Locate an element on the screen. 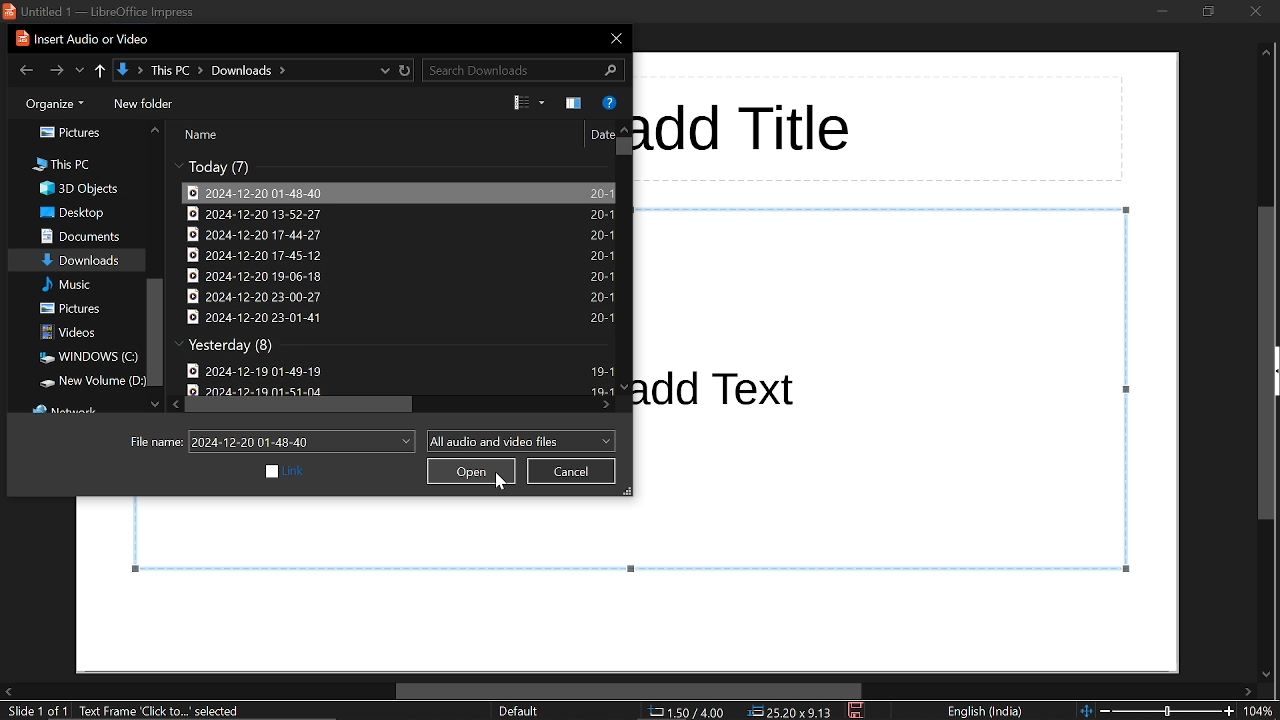 The image size is (1280, 720). Cursor is located at coordinates (500, 480).